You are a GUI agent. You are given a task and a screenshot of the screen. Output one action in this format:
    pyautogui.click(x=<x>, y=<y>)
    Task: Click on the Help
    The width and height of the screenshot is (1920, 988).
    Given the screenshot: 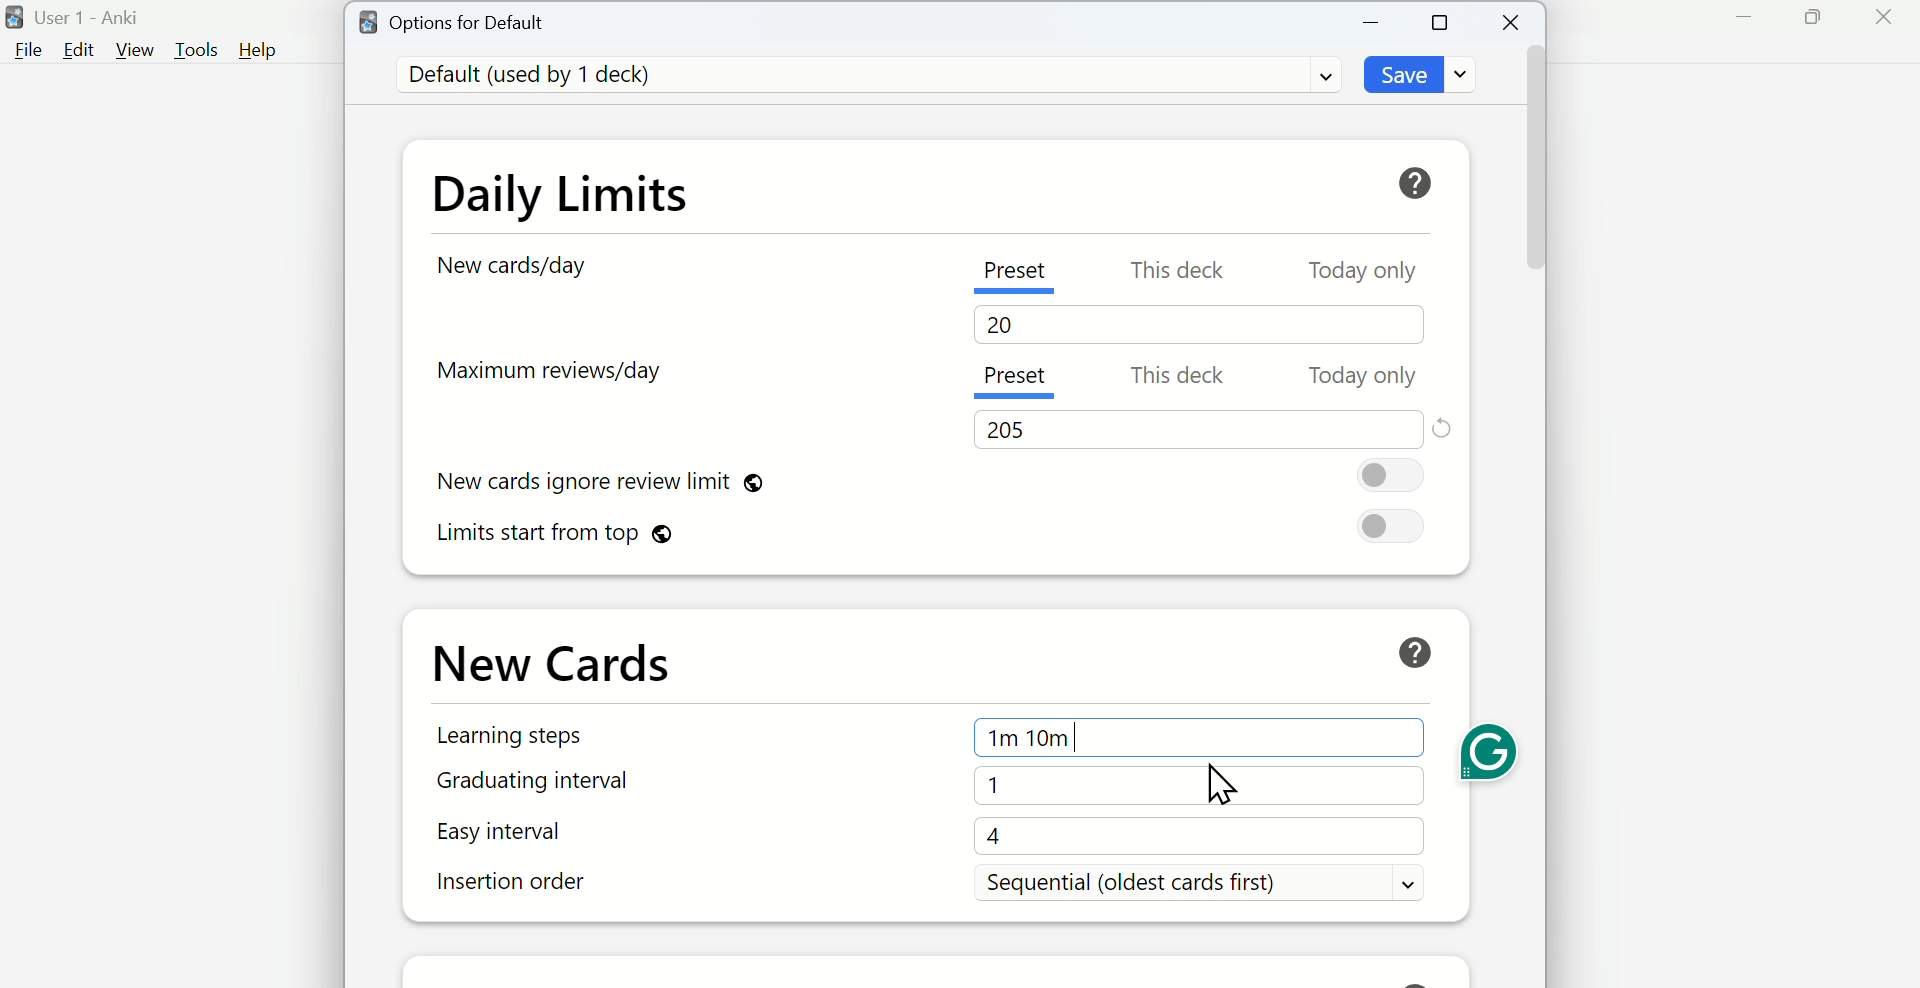 What is the action you would take?
    pyautogui.click(x=1423, y=178)
    